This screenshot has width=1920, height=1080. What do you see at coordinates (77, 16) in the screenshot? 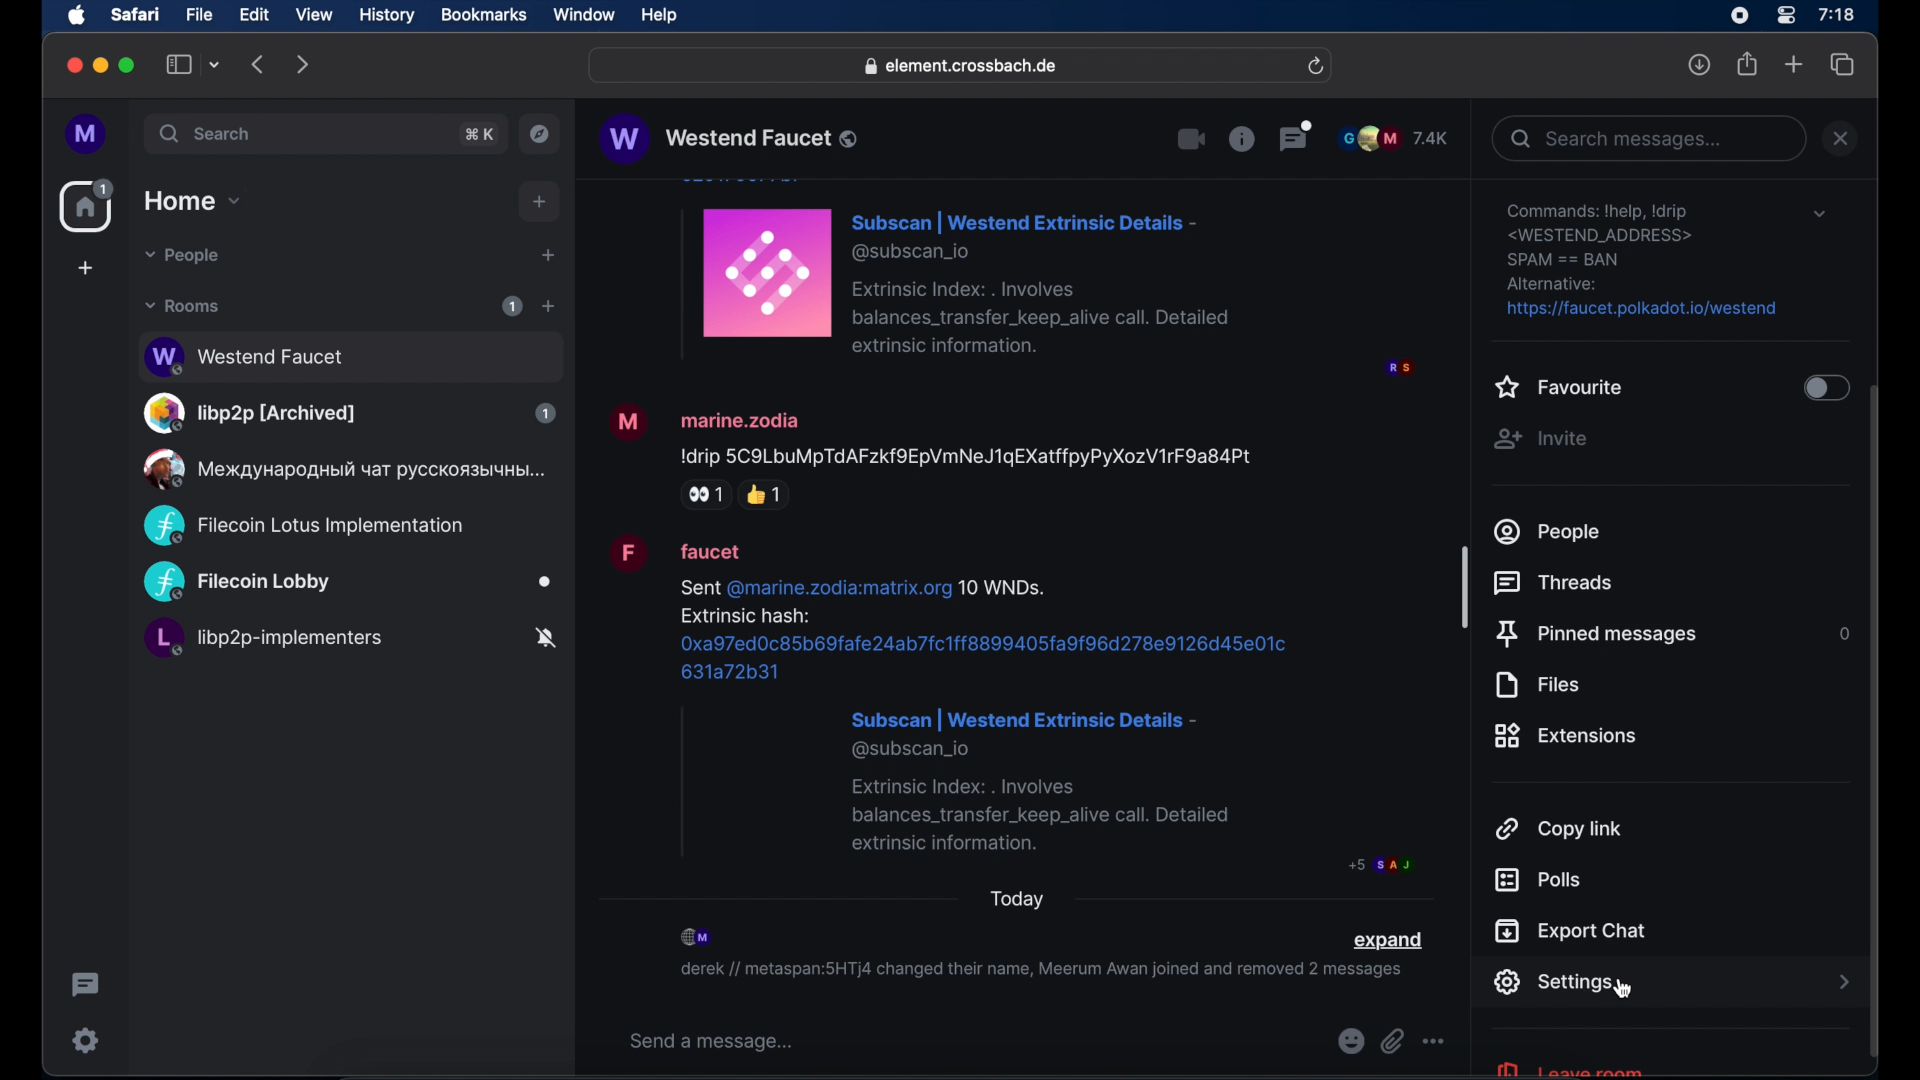
I see `apple icon` at bounding box center [77, 16].